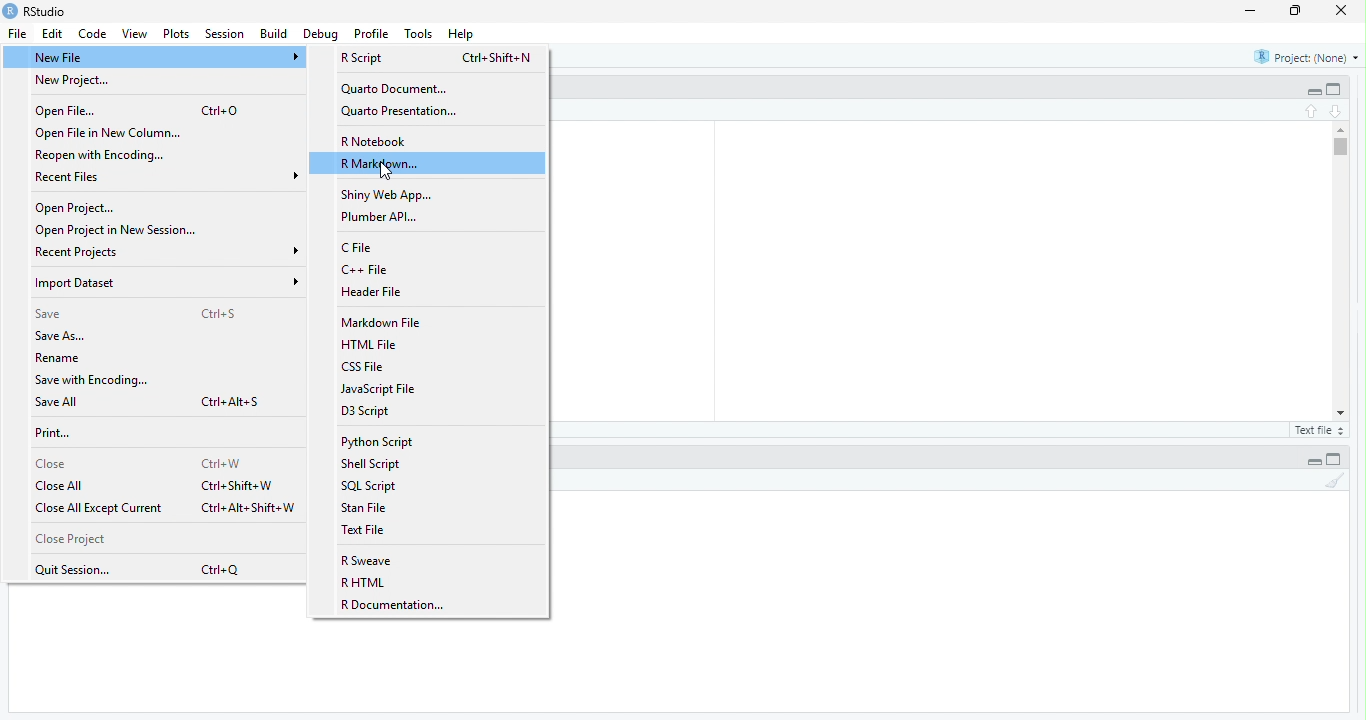 The image size is (1366, 720). What do you see at coordinates (58, 402) in the screenshot?
I see `Save All` at bounding box center [58, 402].